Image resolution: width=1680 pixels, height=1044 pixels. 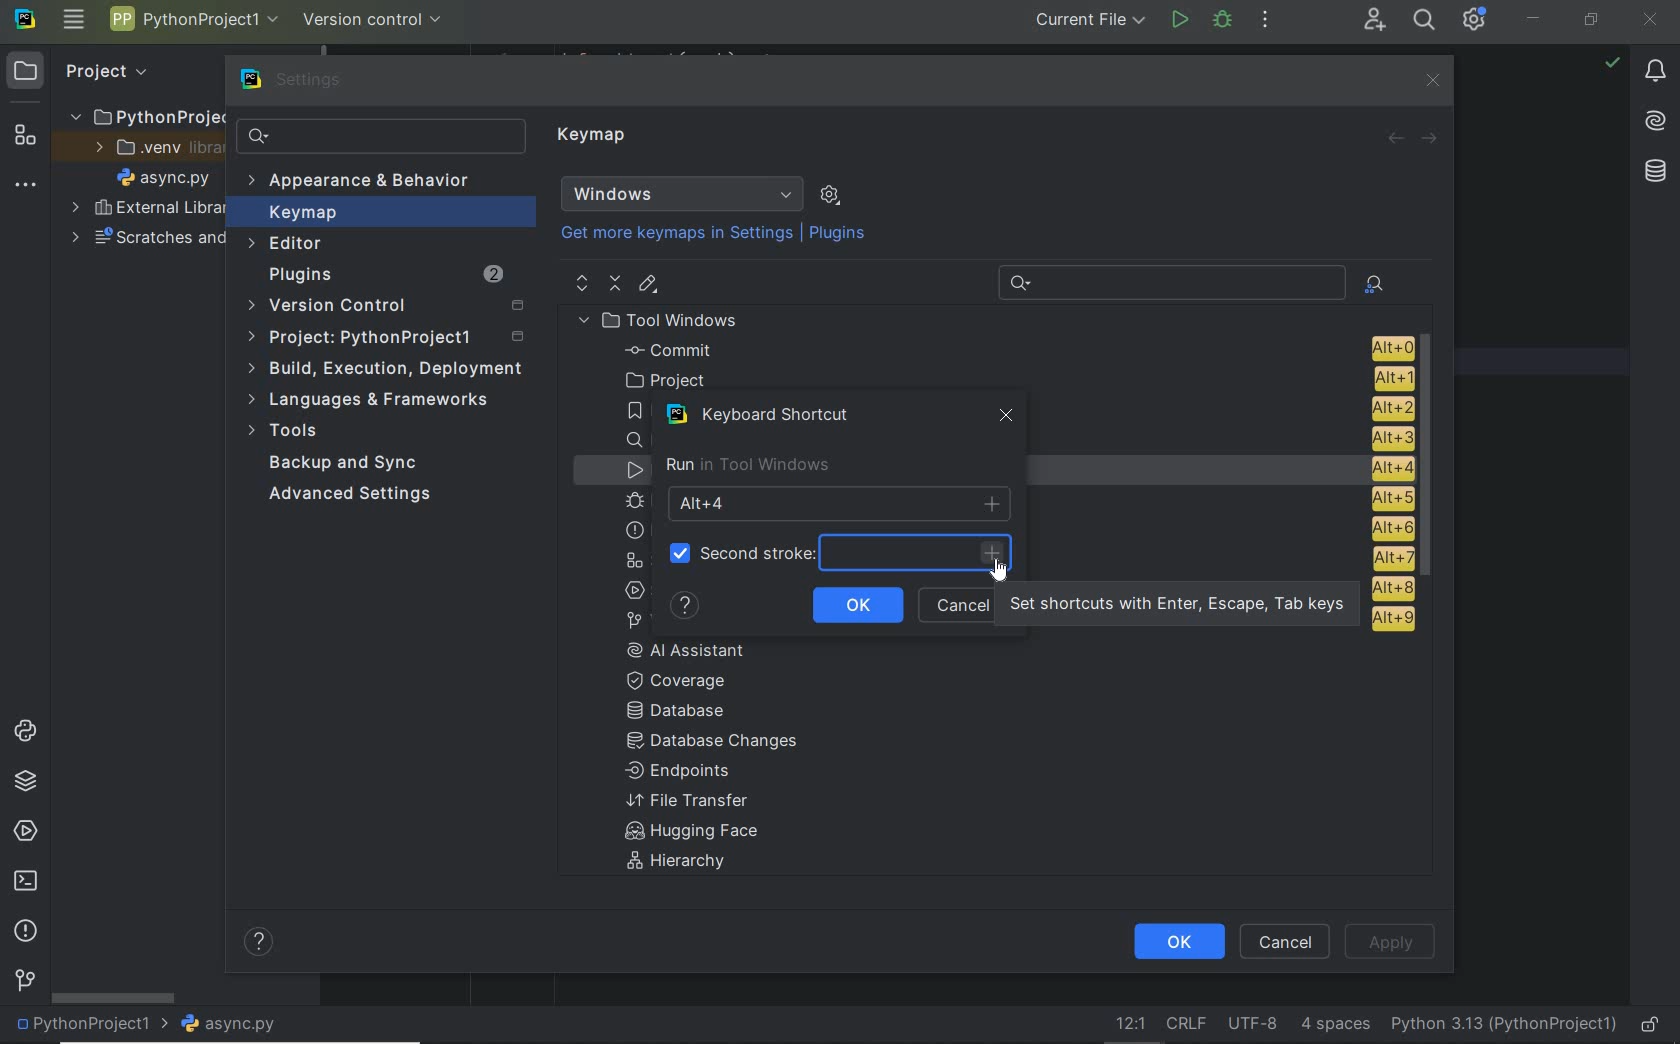 I want to click on alt + 6, so click(x=1390, y=529).